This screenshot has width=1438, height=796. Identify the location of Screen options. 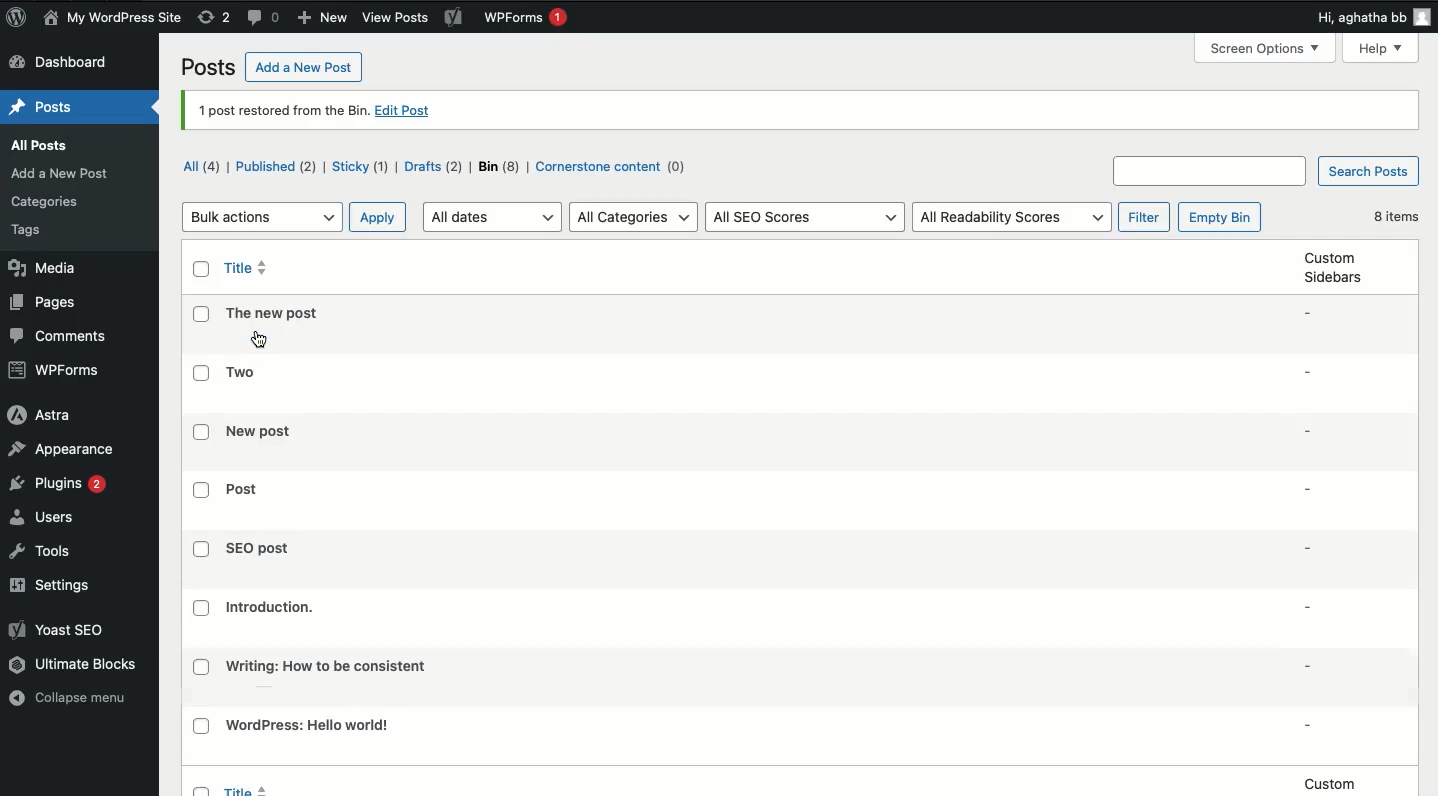
(1266, 50).